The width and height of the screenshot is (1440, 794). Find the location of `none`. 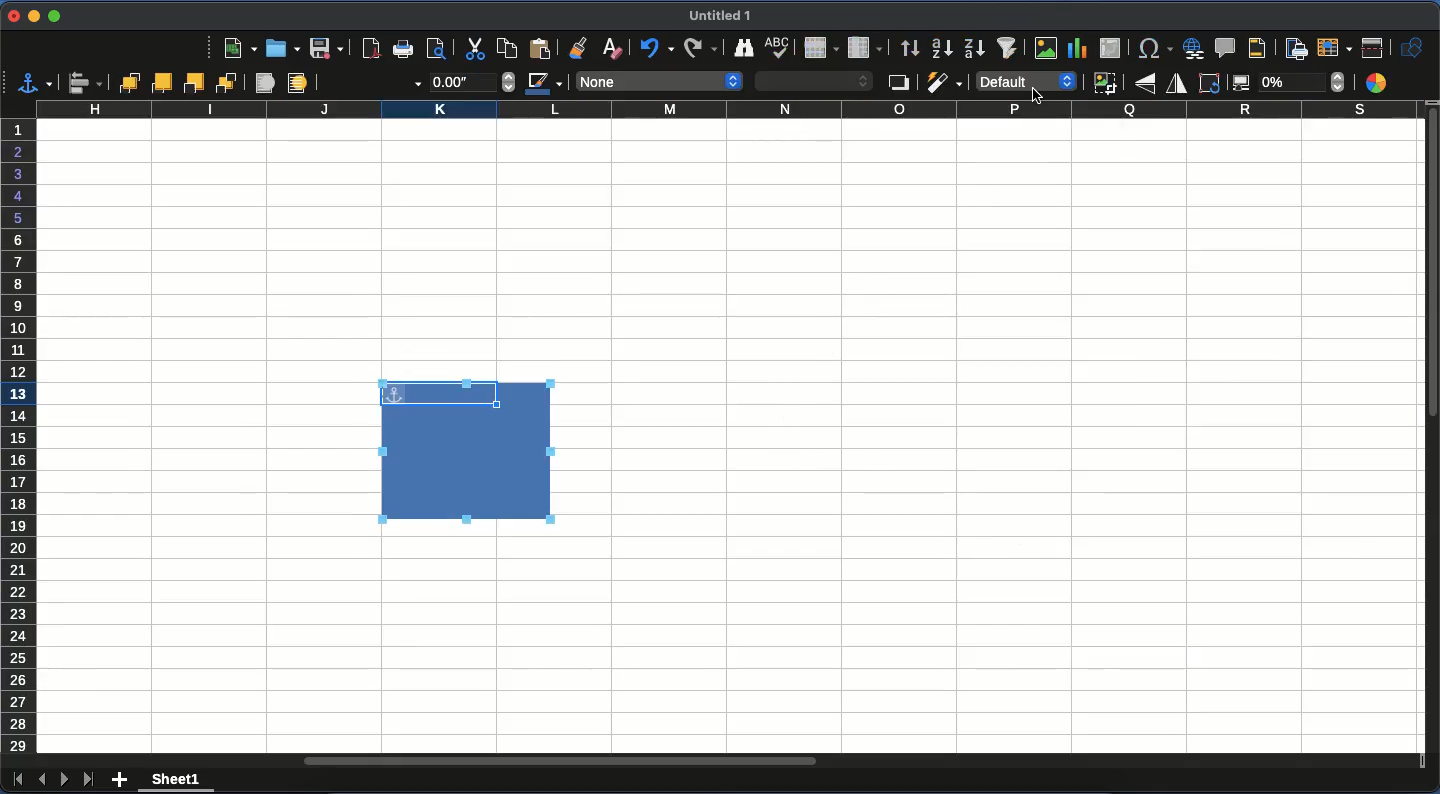

none is located at coordinates (659, 81).